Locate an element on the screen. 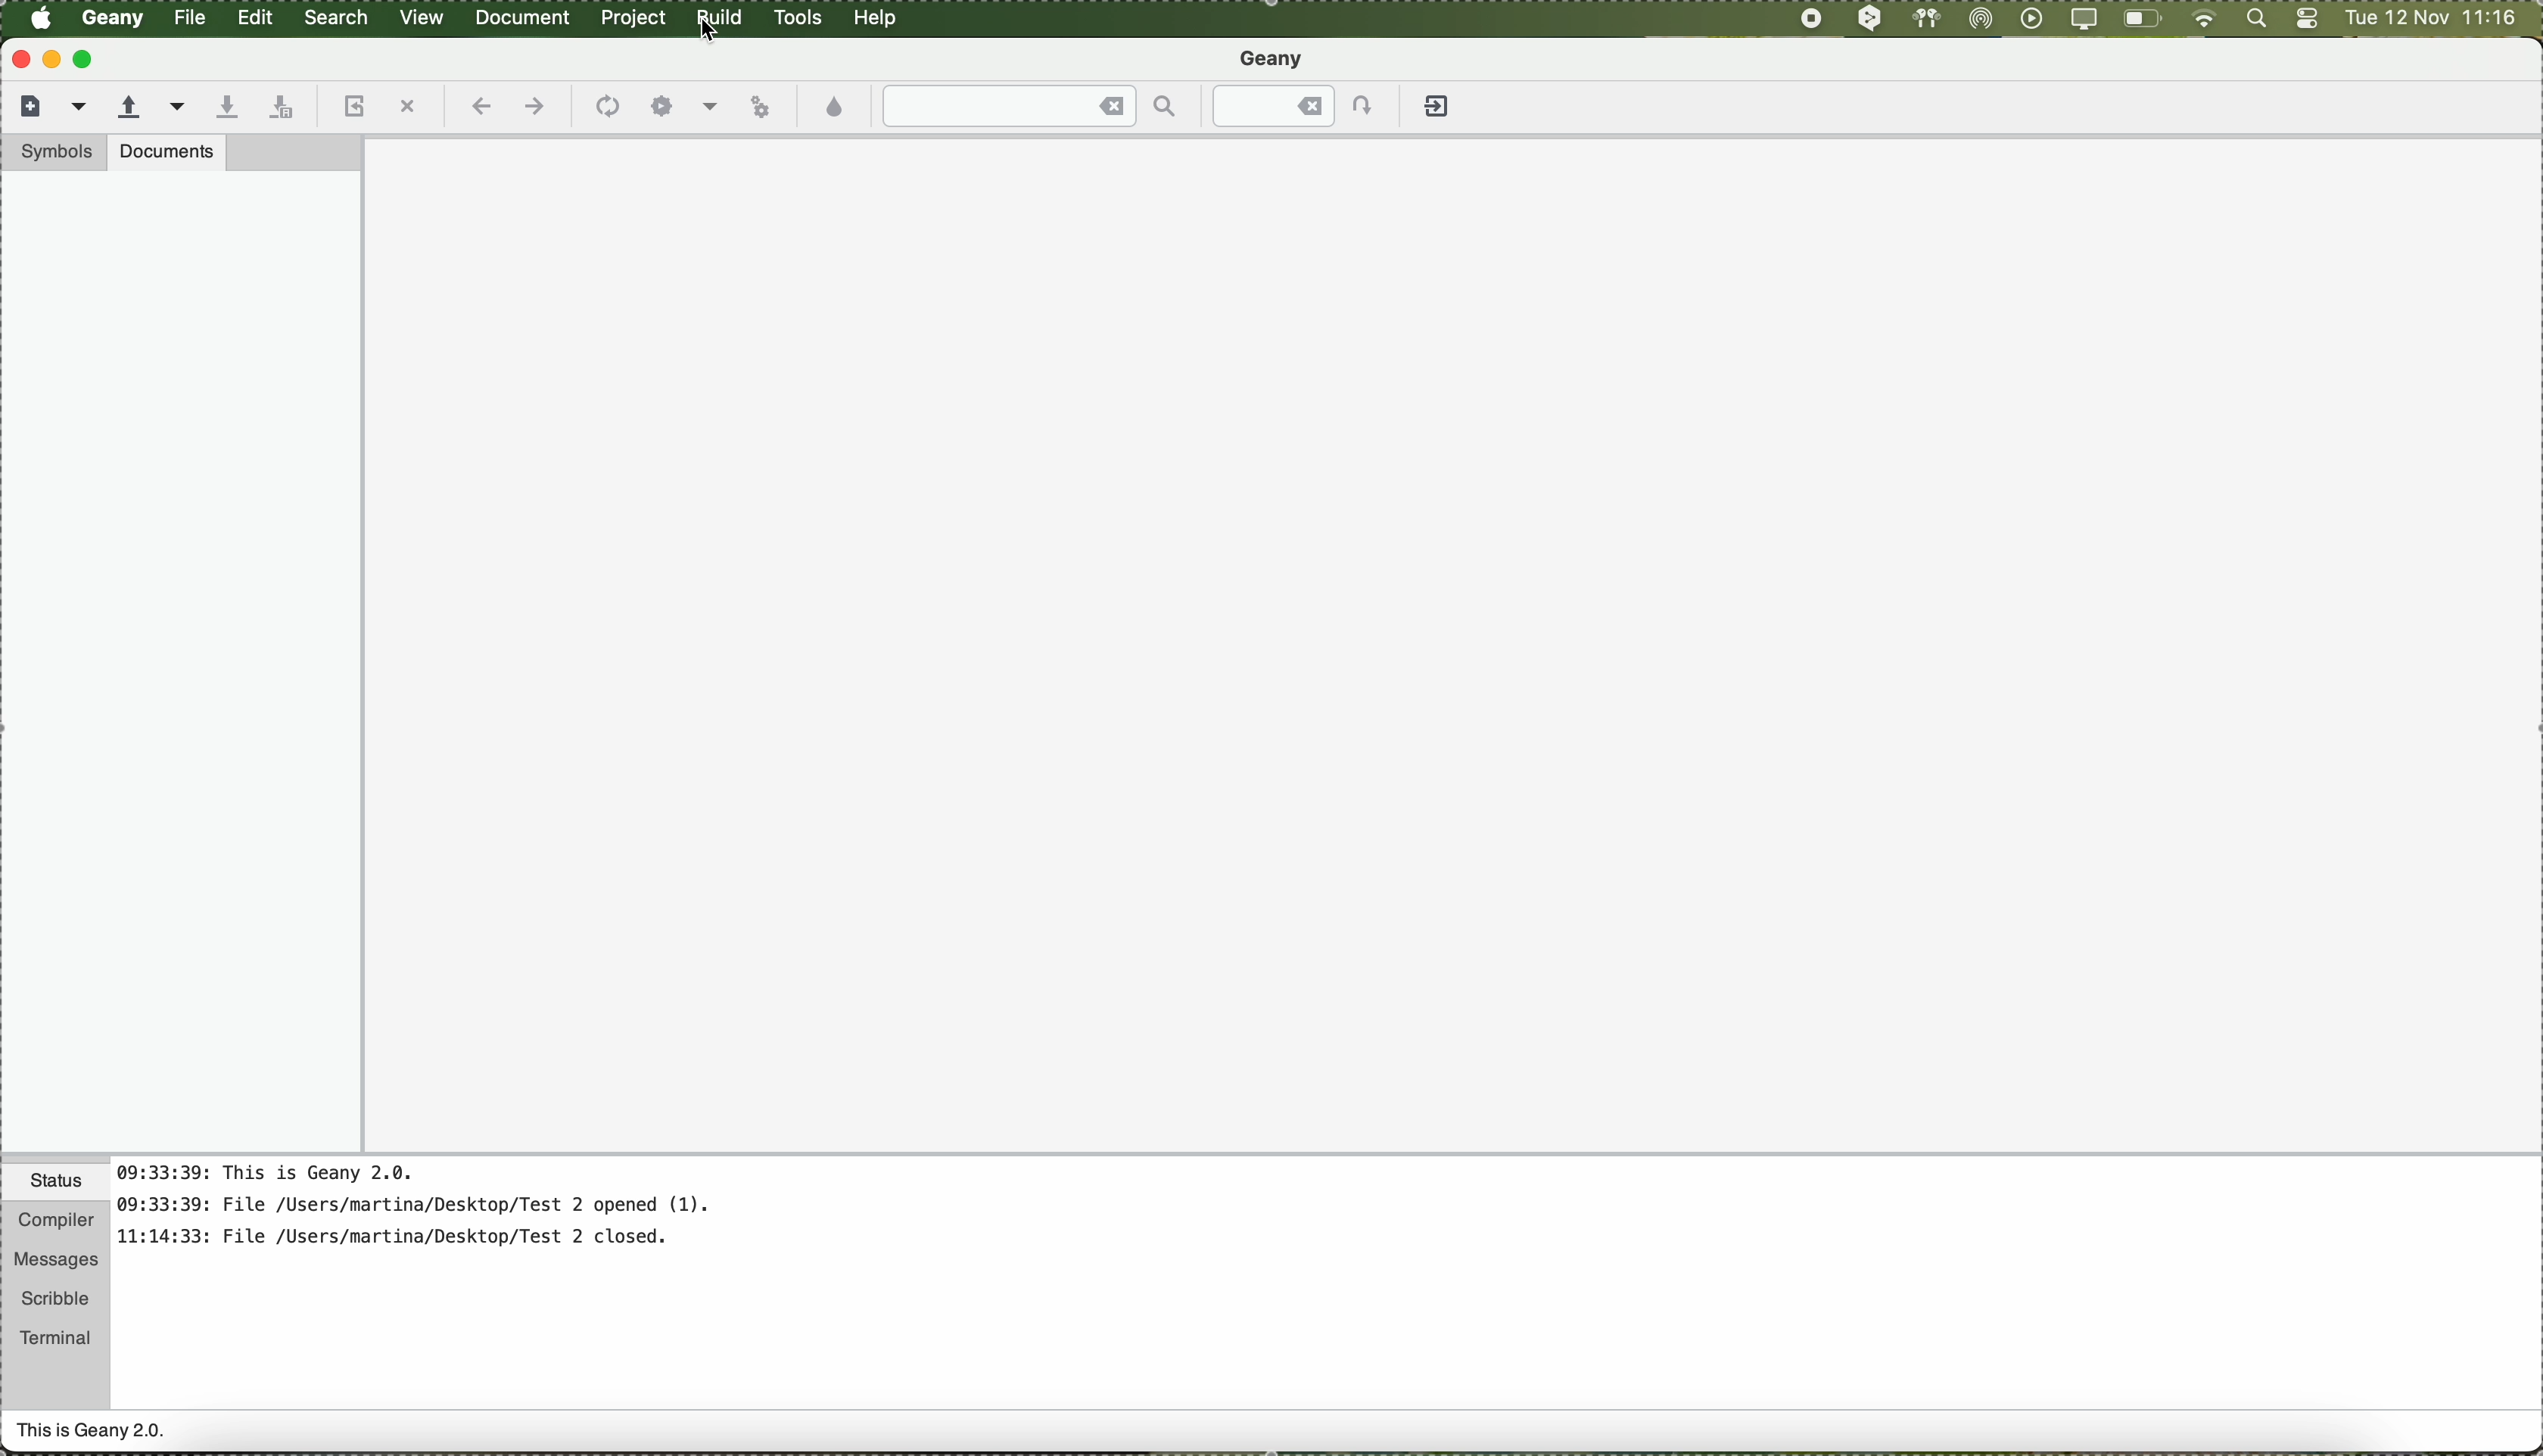 The height and width of the screenshot is (1456, 2543). icon is located at coordinates (604, 108).